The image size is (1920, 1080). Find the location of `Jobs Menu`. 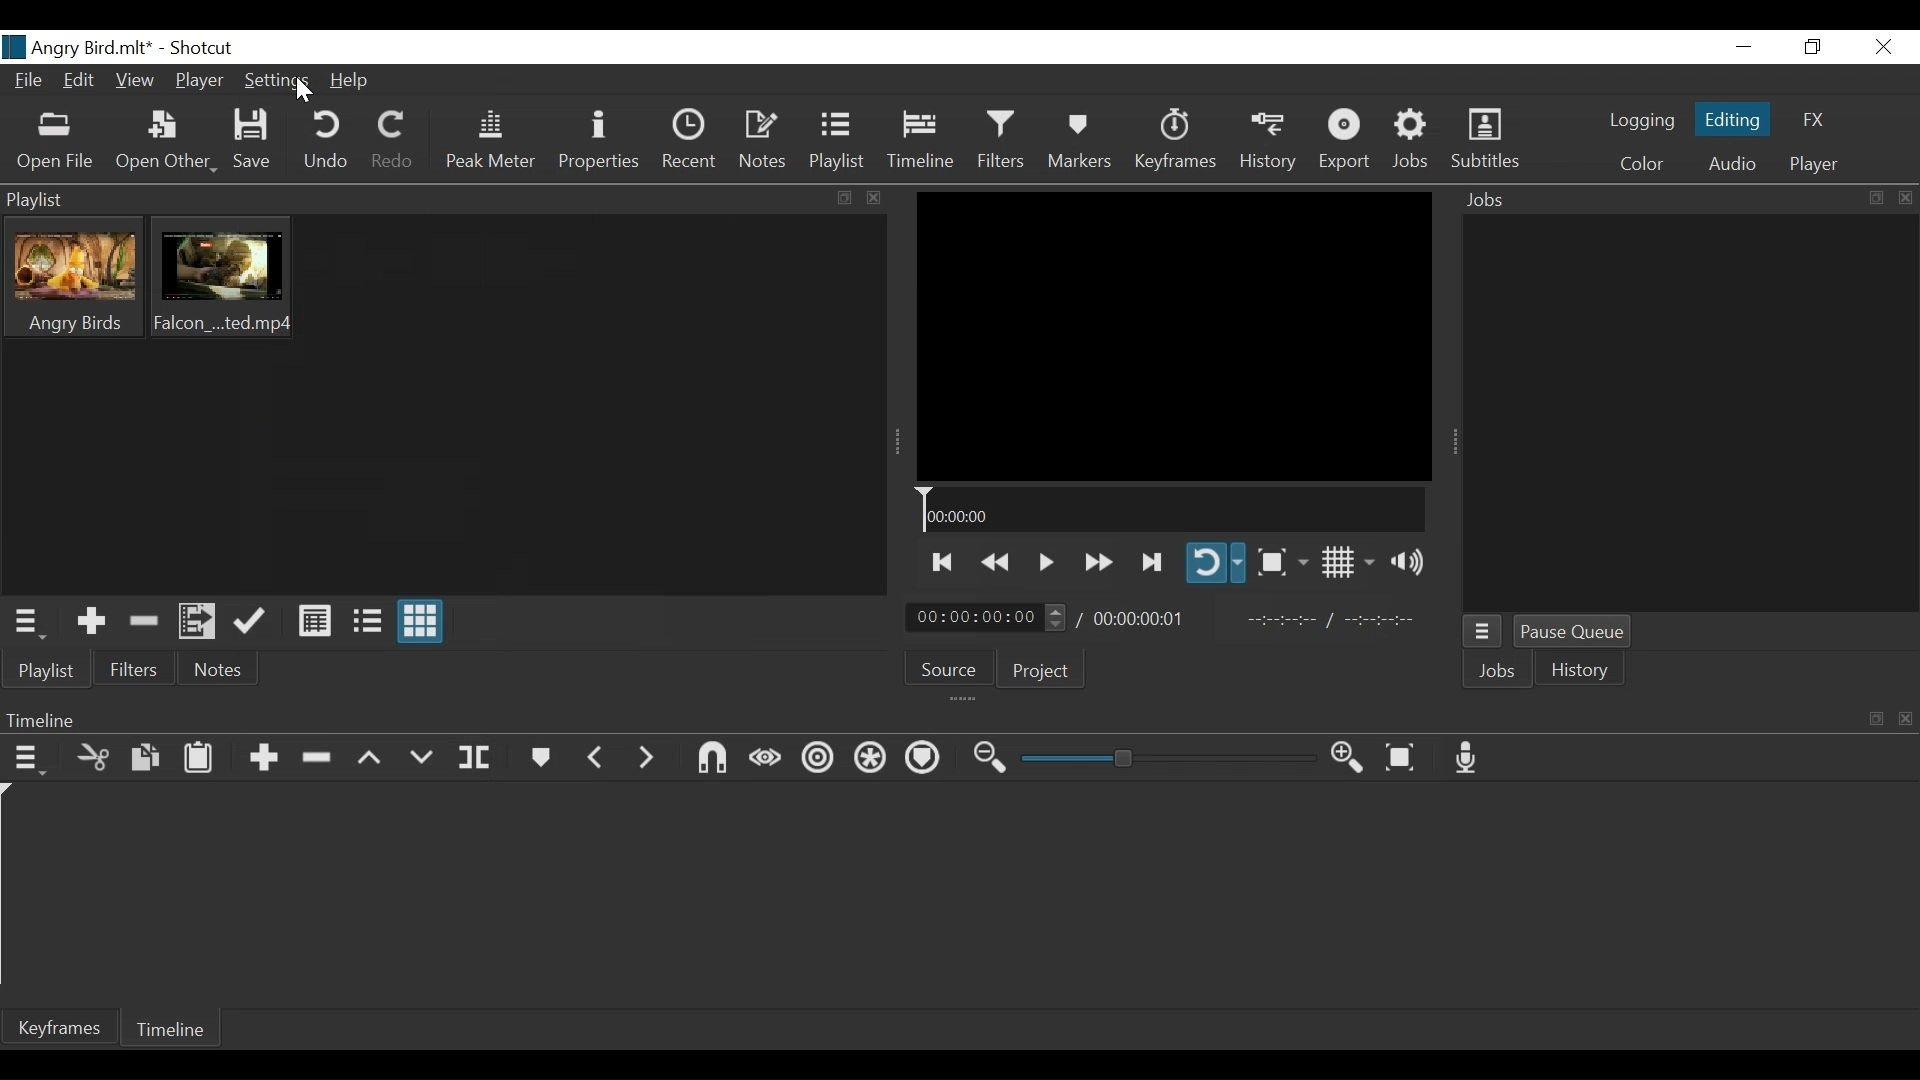

Jobs Menu is located at coordinates (1483, 633).